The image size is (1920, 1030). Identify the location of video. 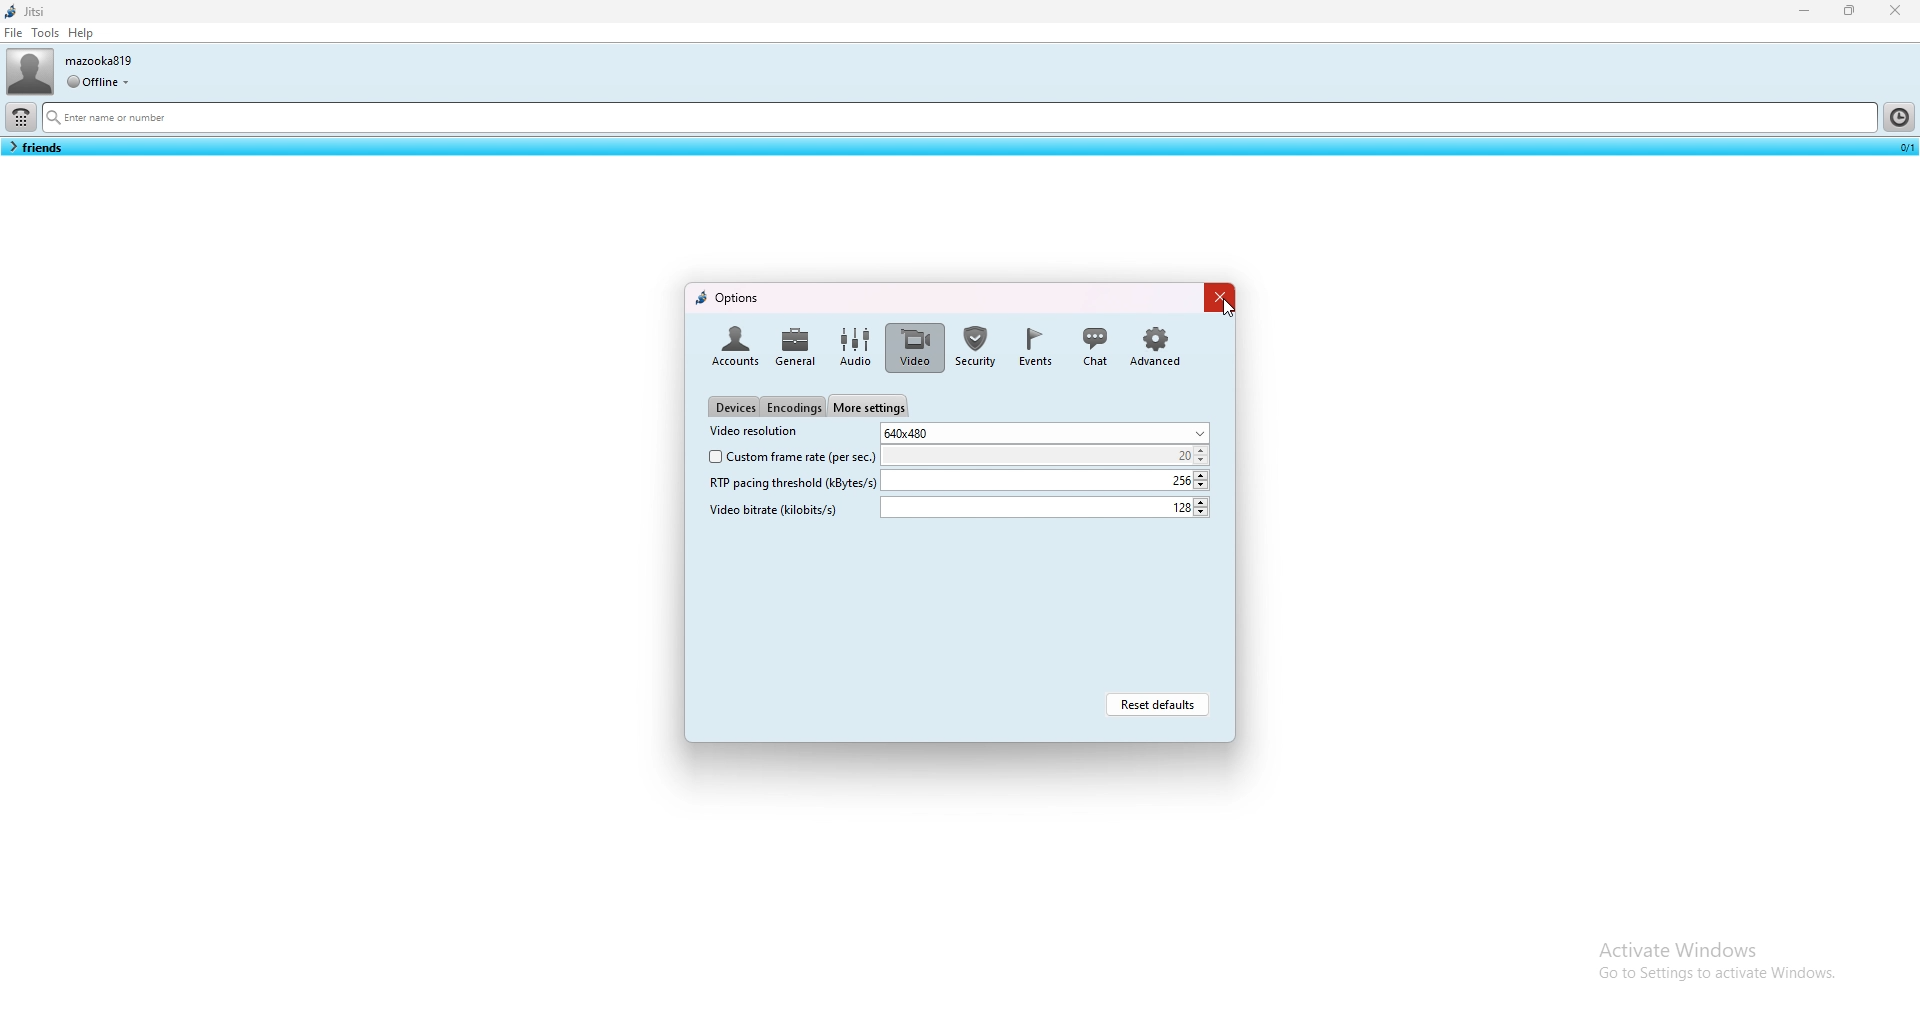
(914, 347).